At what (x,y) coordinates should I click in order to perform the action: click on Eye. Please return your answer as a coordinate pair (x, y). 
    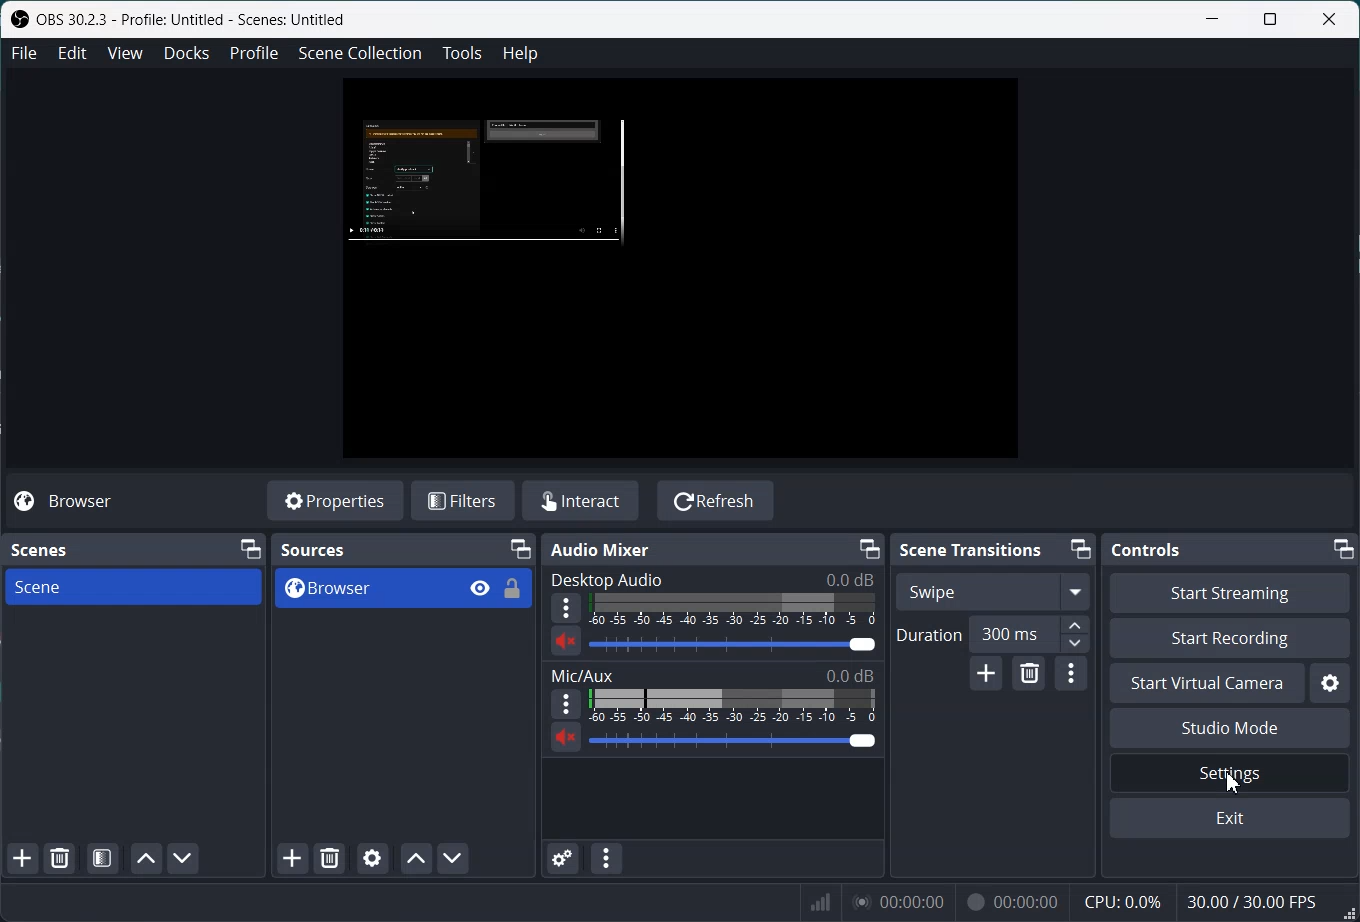
    Looking at the image, I should click on (482, 588).